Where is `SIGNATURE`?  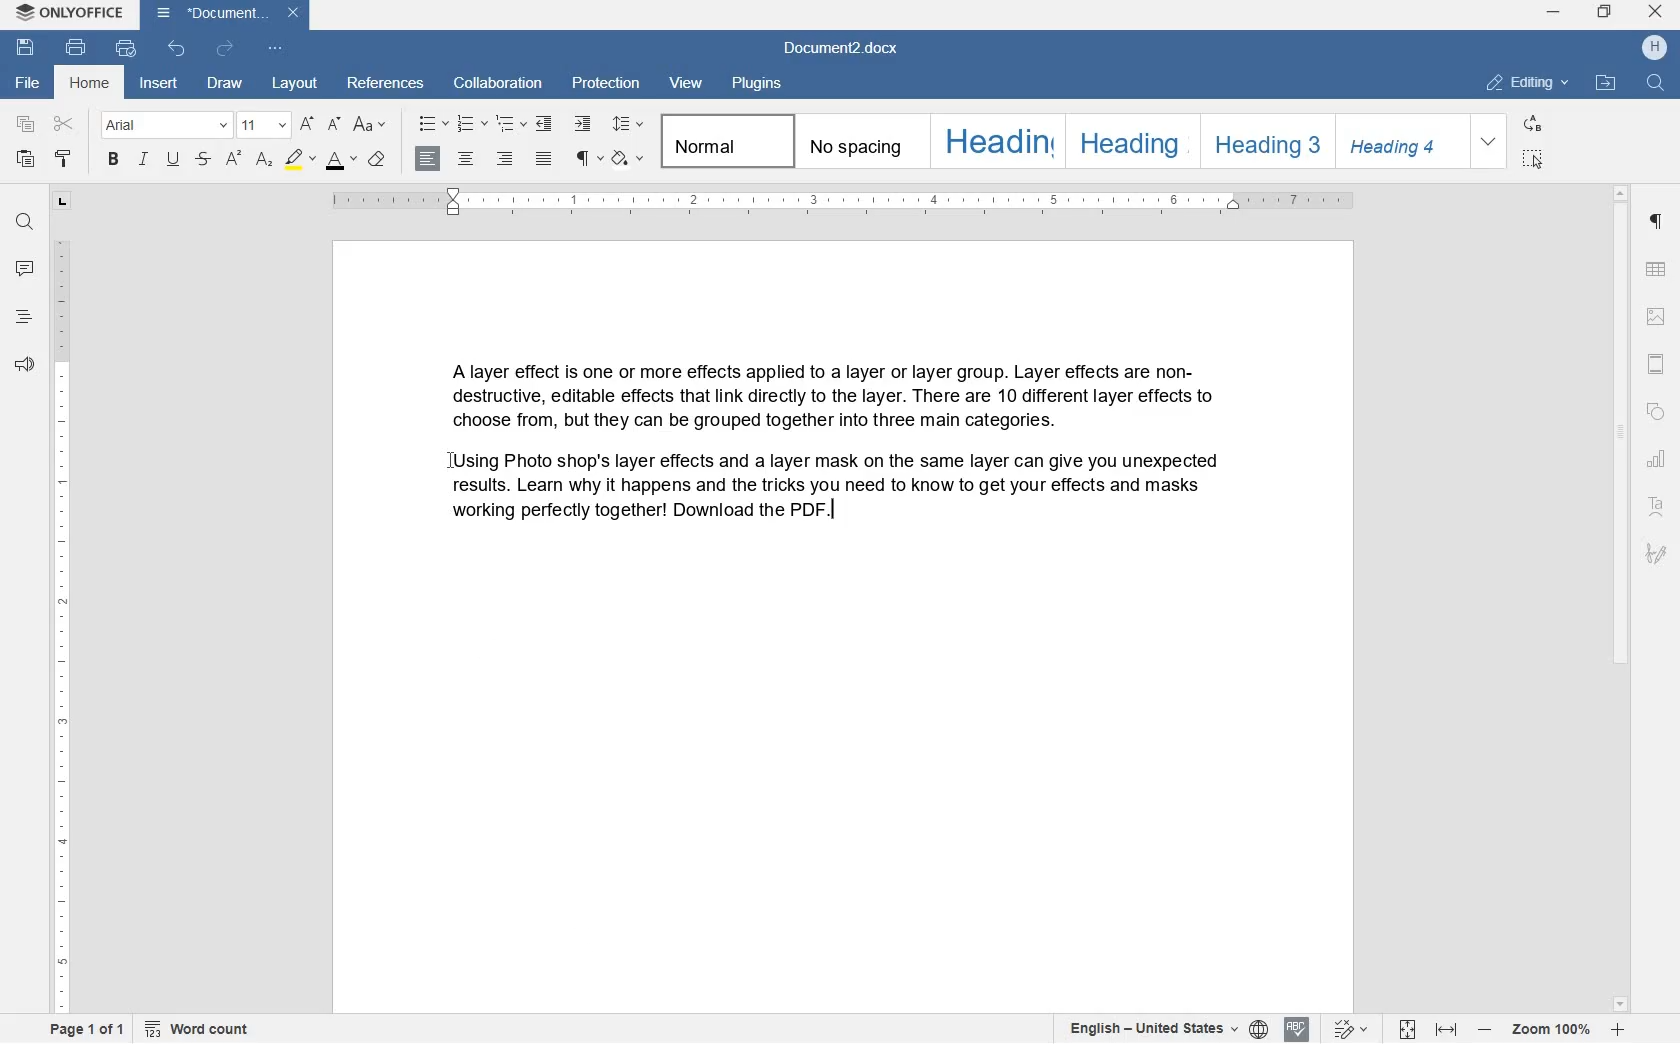
SIGNATURE is located at coordinates (1658, 550).